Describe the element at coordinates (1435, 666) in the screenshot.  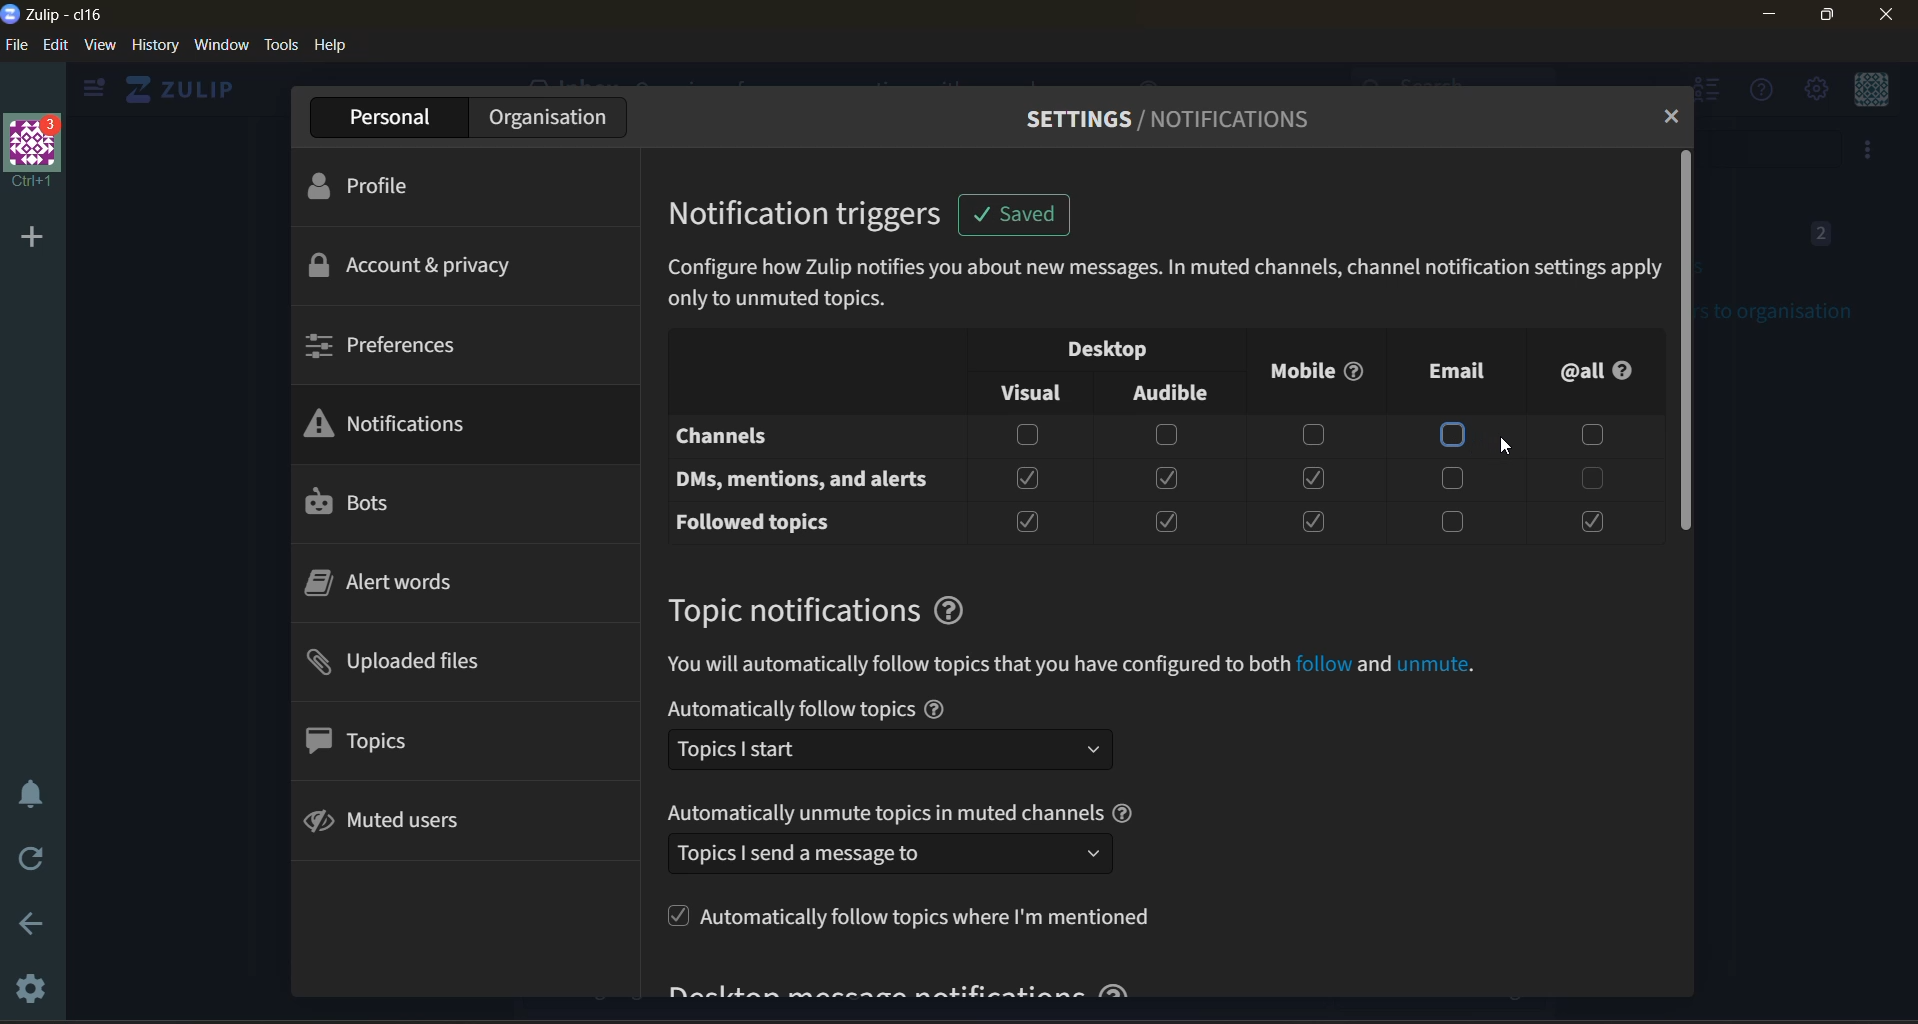
I see `unmute` at that location.